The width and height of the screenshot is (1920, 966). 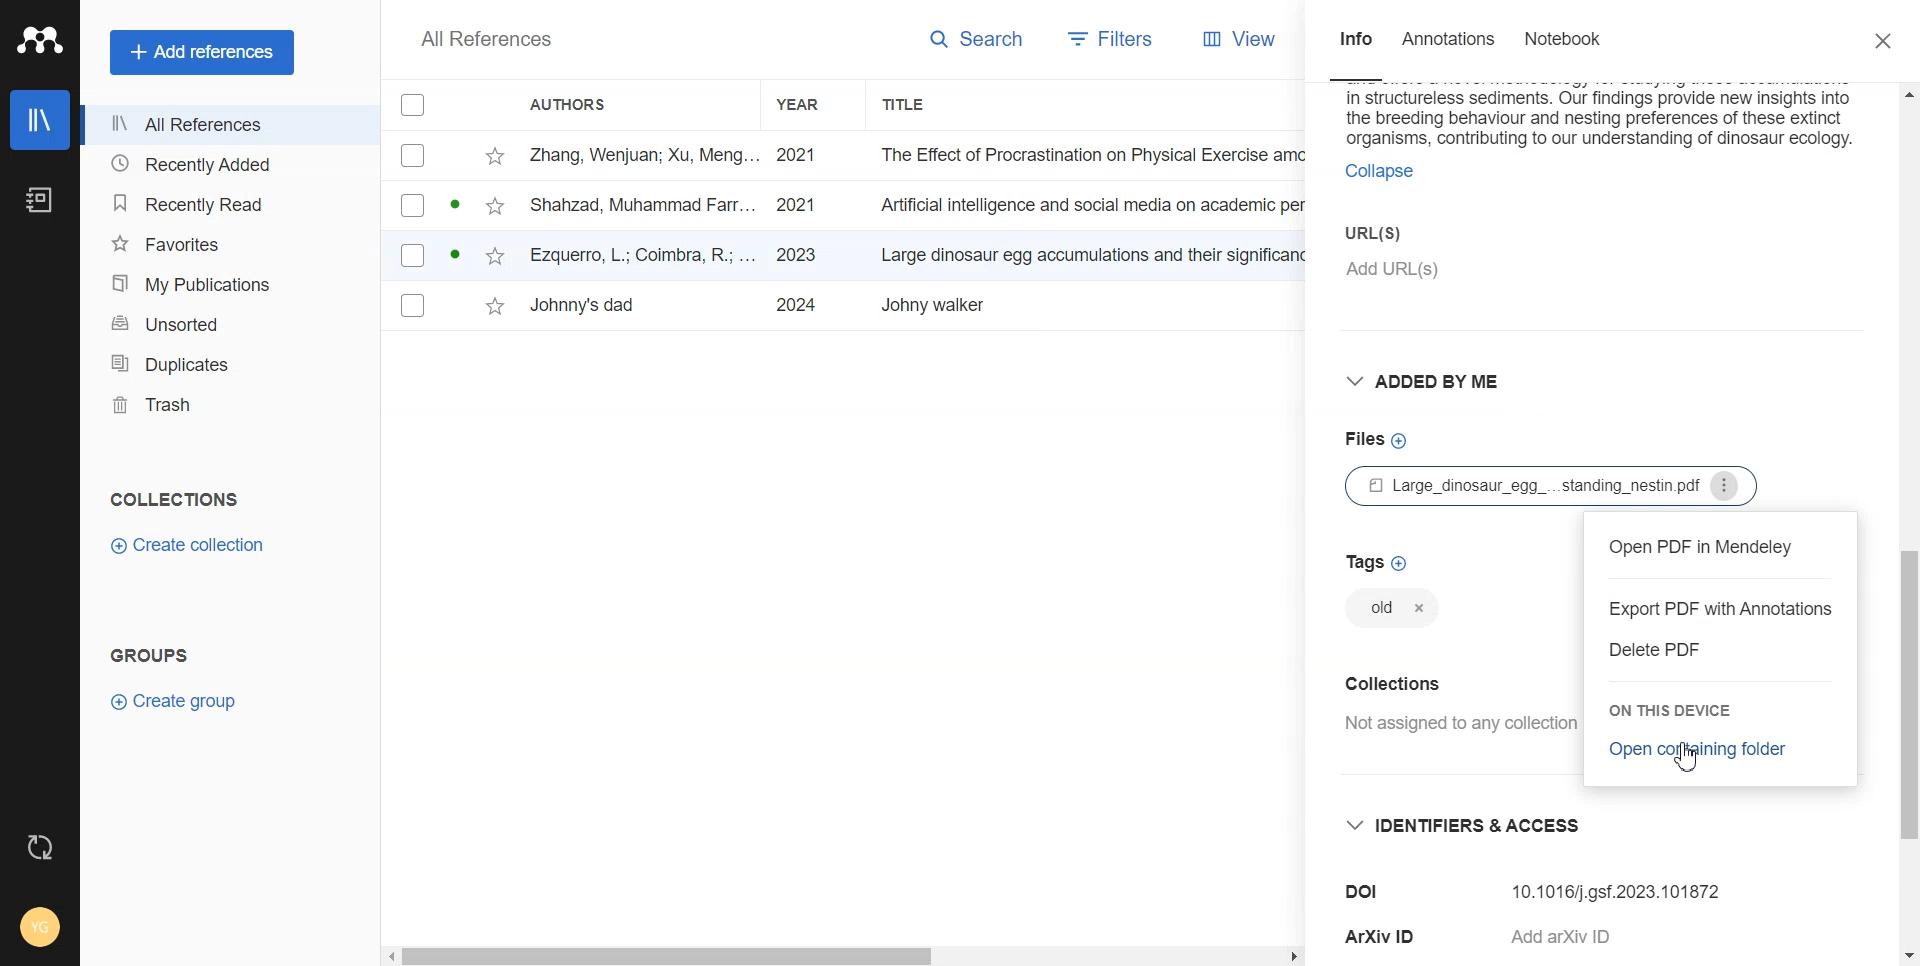 I want to click on Title, so click(x=1082, y=253).